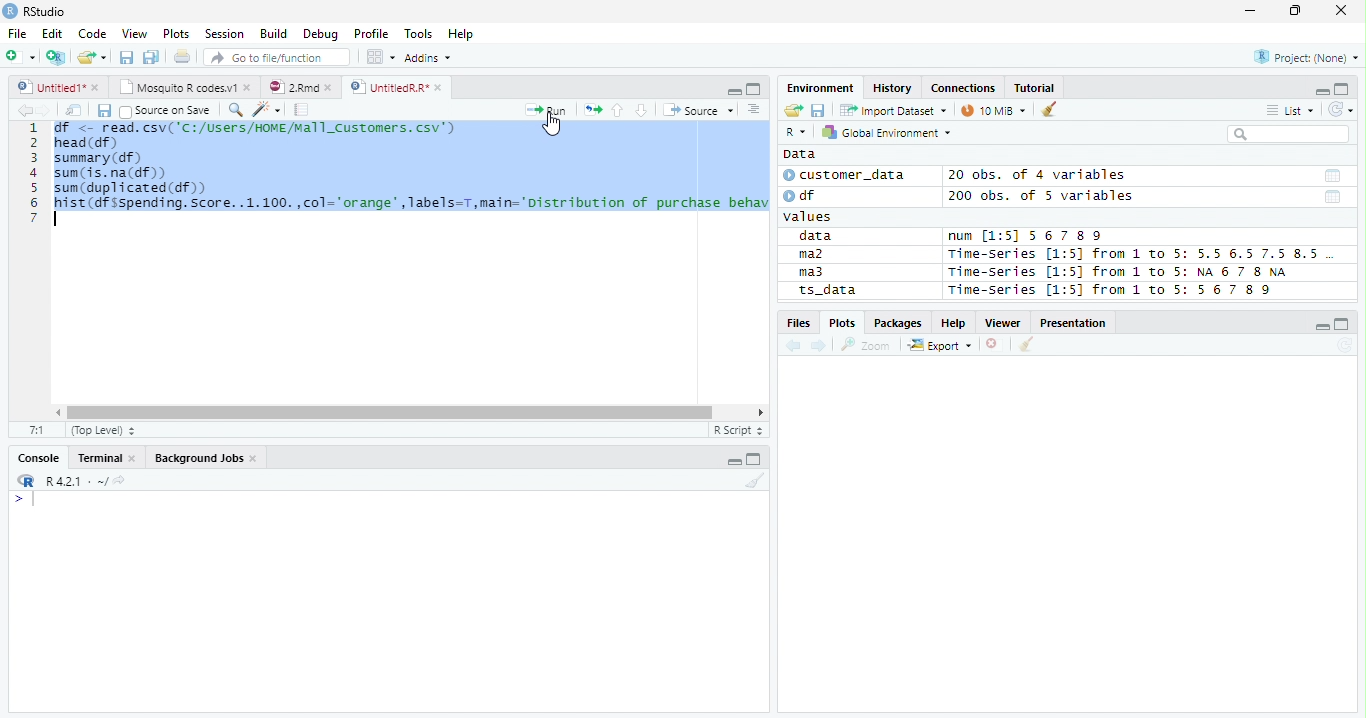  Describe the element at coordinates (398, 88) in the screenshot. I see `UnititledR.R` at that location.